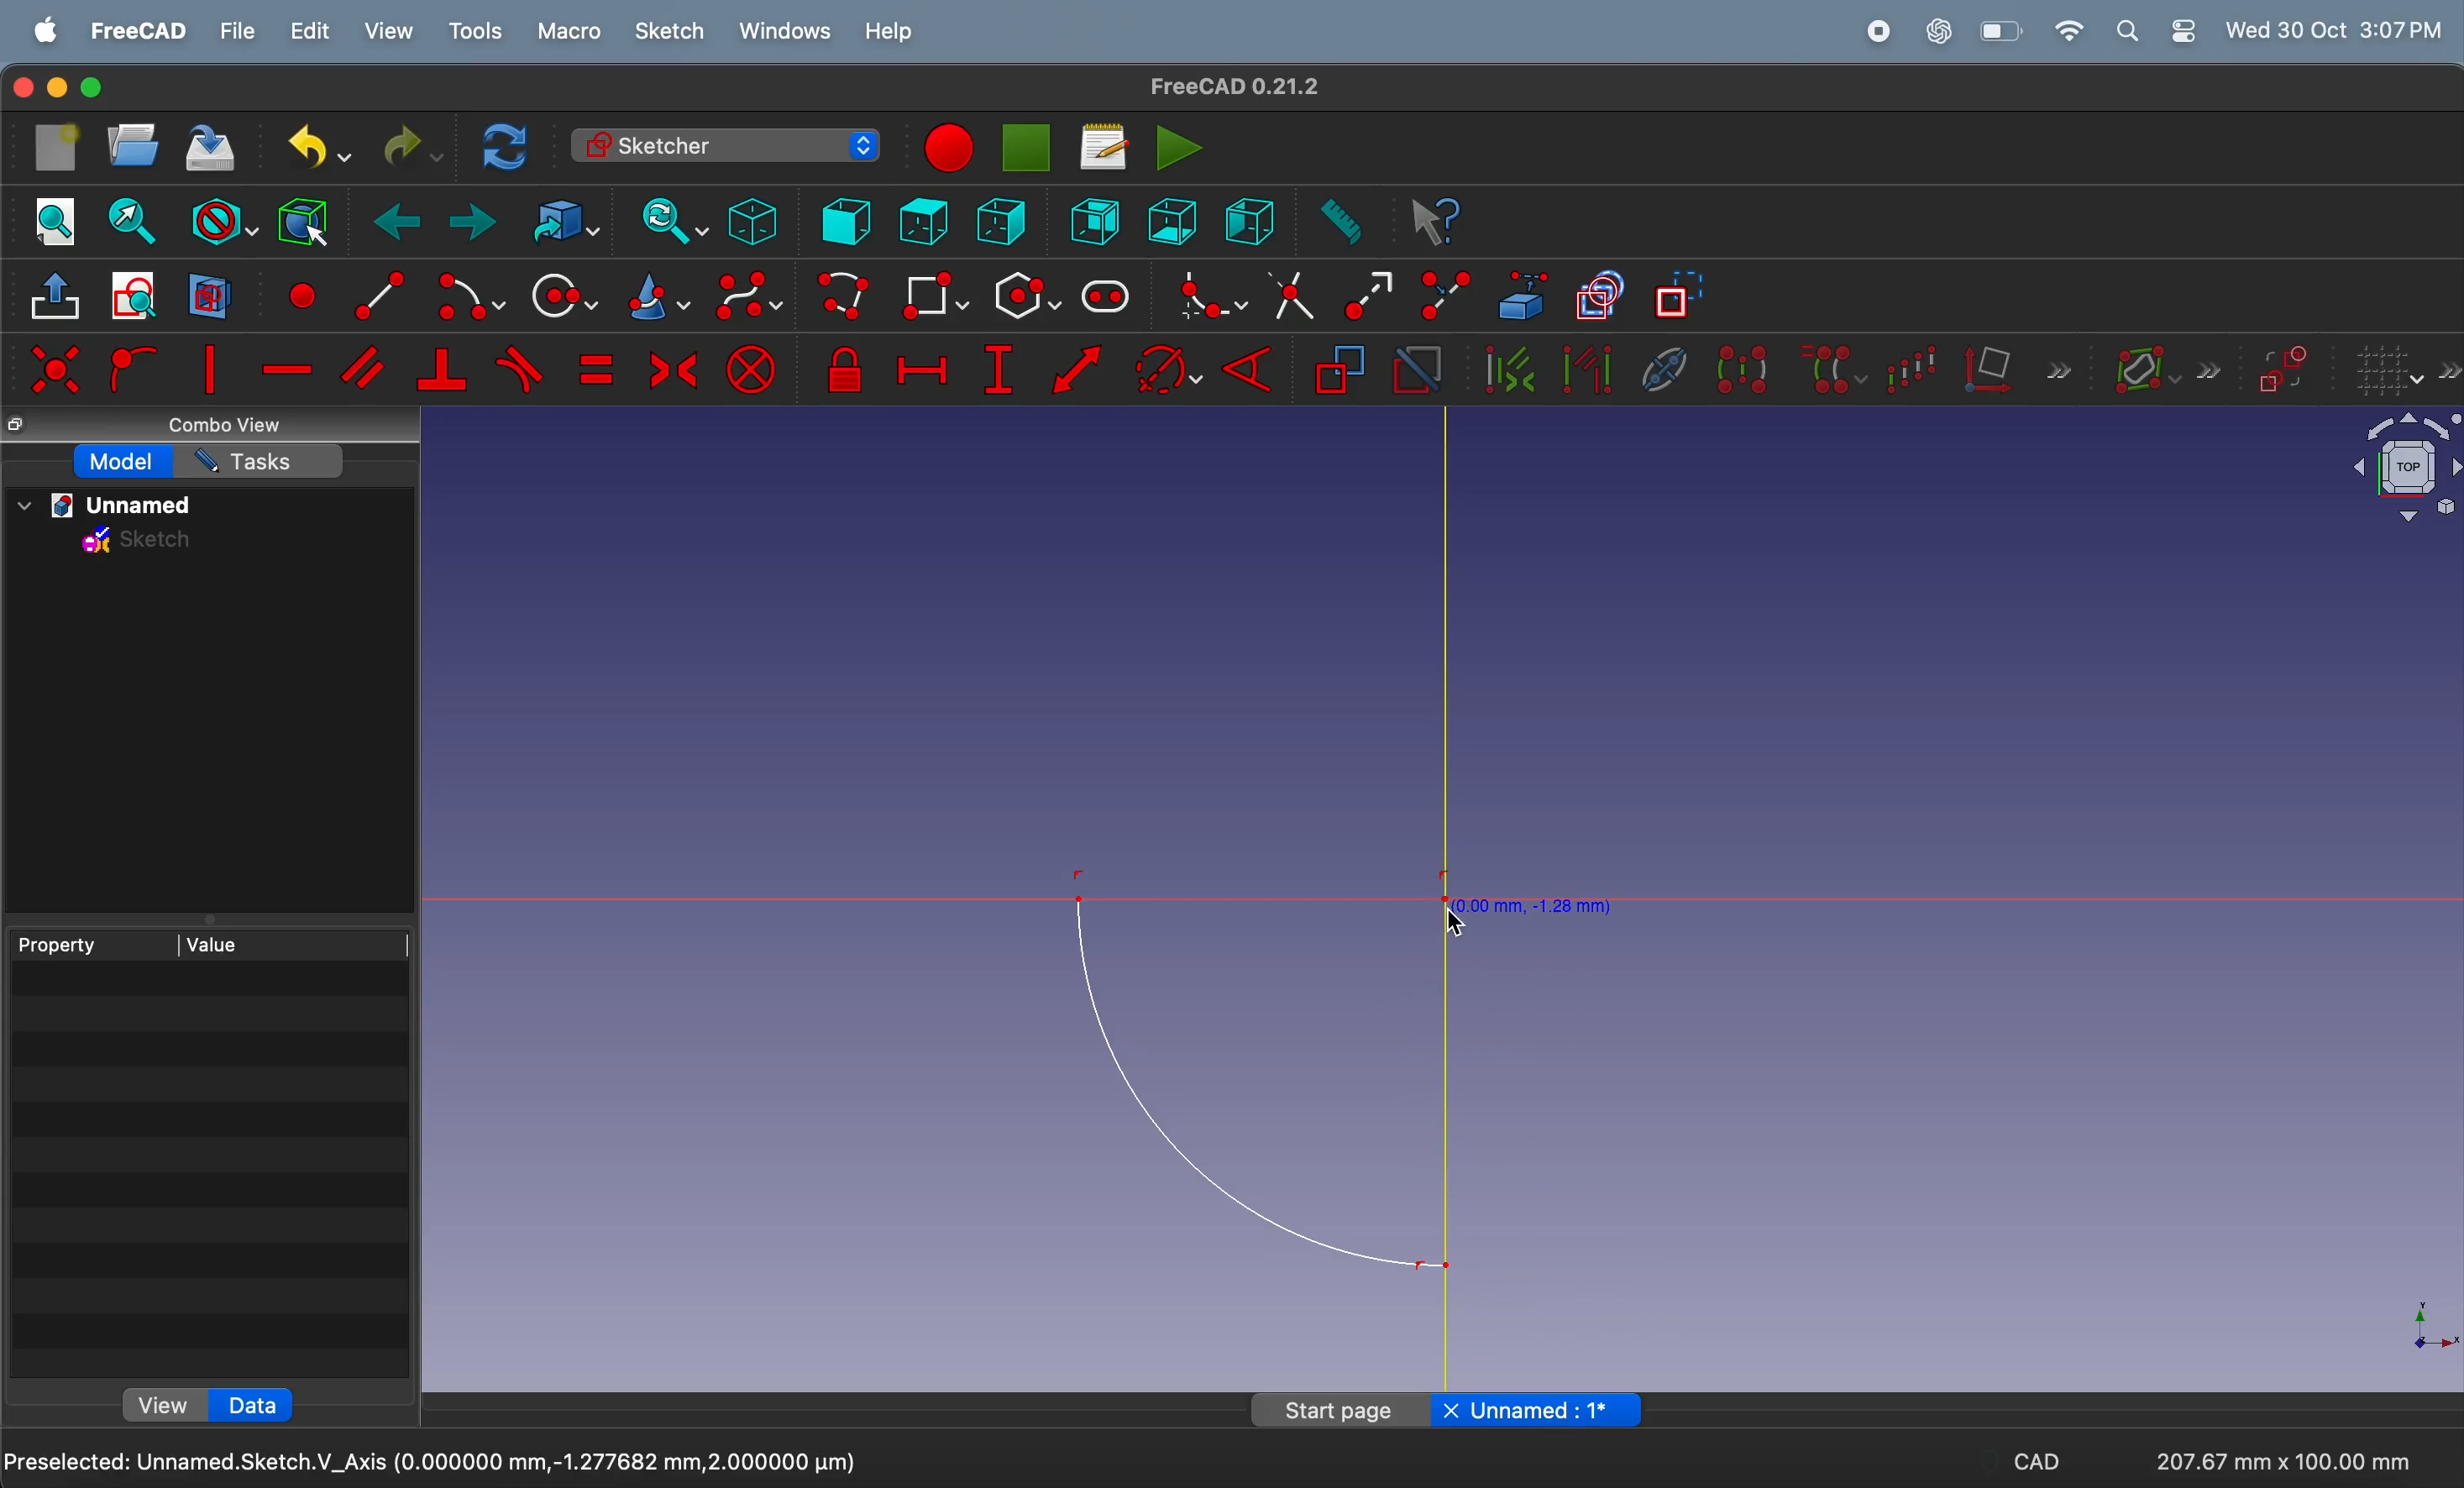  Describe the element at coordinates (1257, 366) in the screenshot. I see `constraint angle` at that location.